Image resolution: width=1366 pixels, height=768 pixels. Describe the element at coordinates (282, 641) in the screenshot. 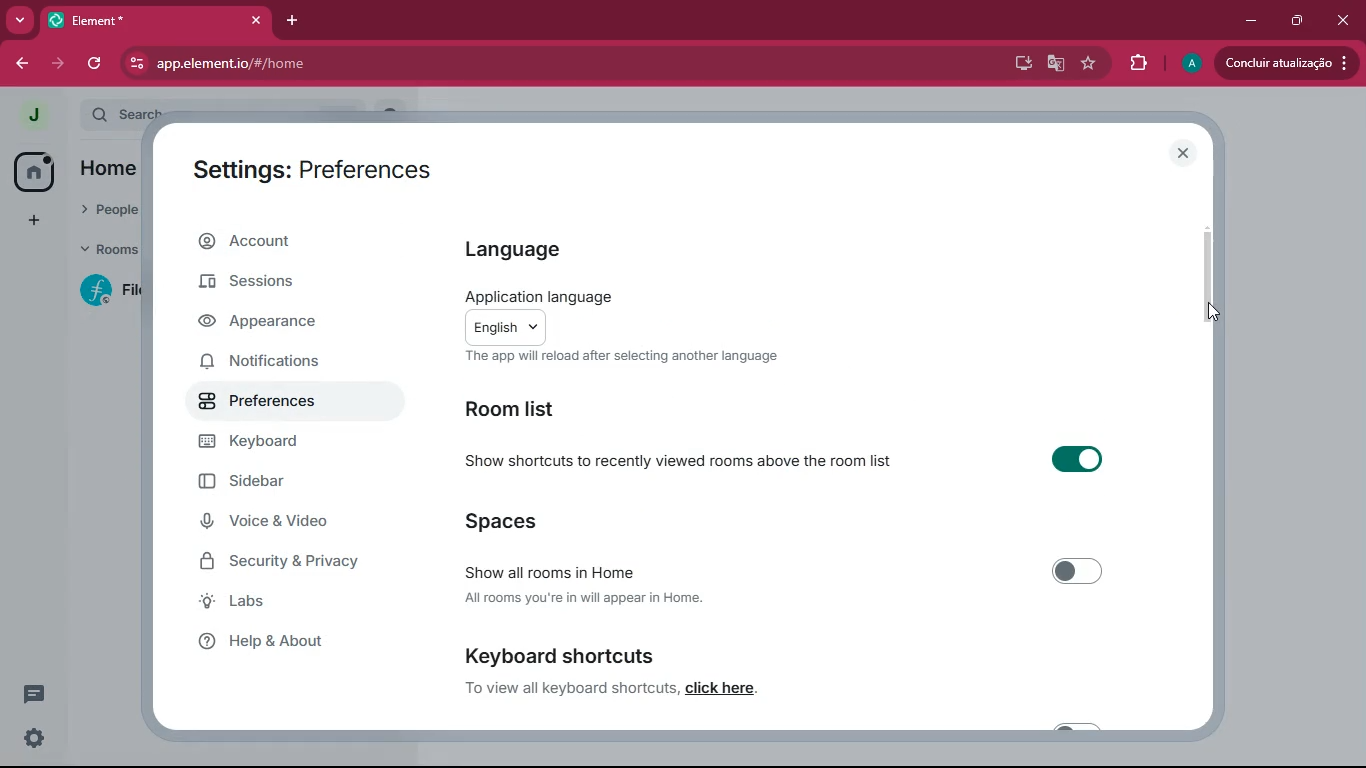

I see `help` at that location.